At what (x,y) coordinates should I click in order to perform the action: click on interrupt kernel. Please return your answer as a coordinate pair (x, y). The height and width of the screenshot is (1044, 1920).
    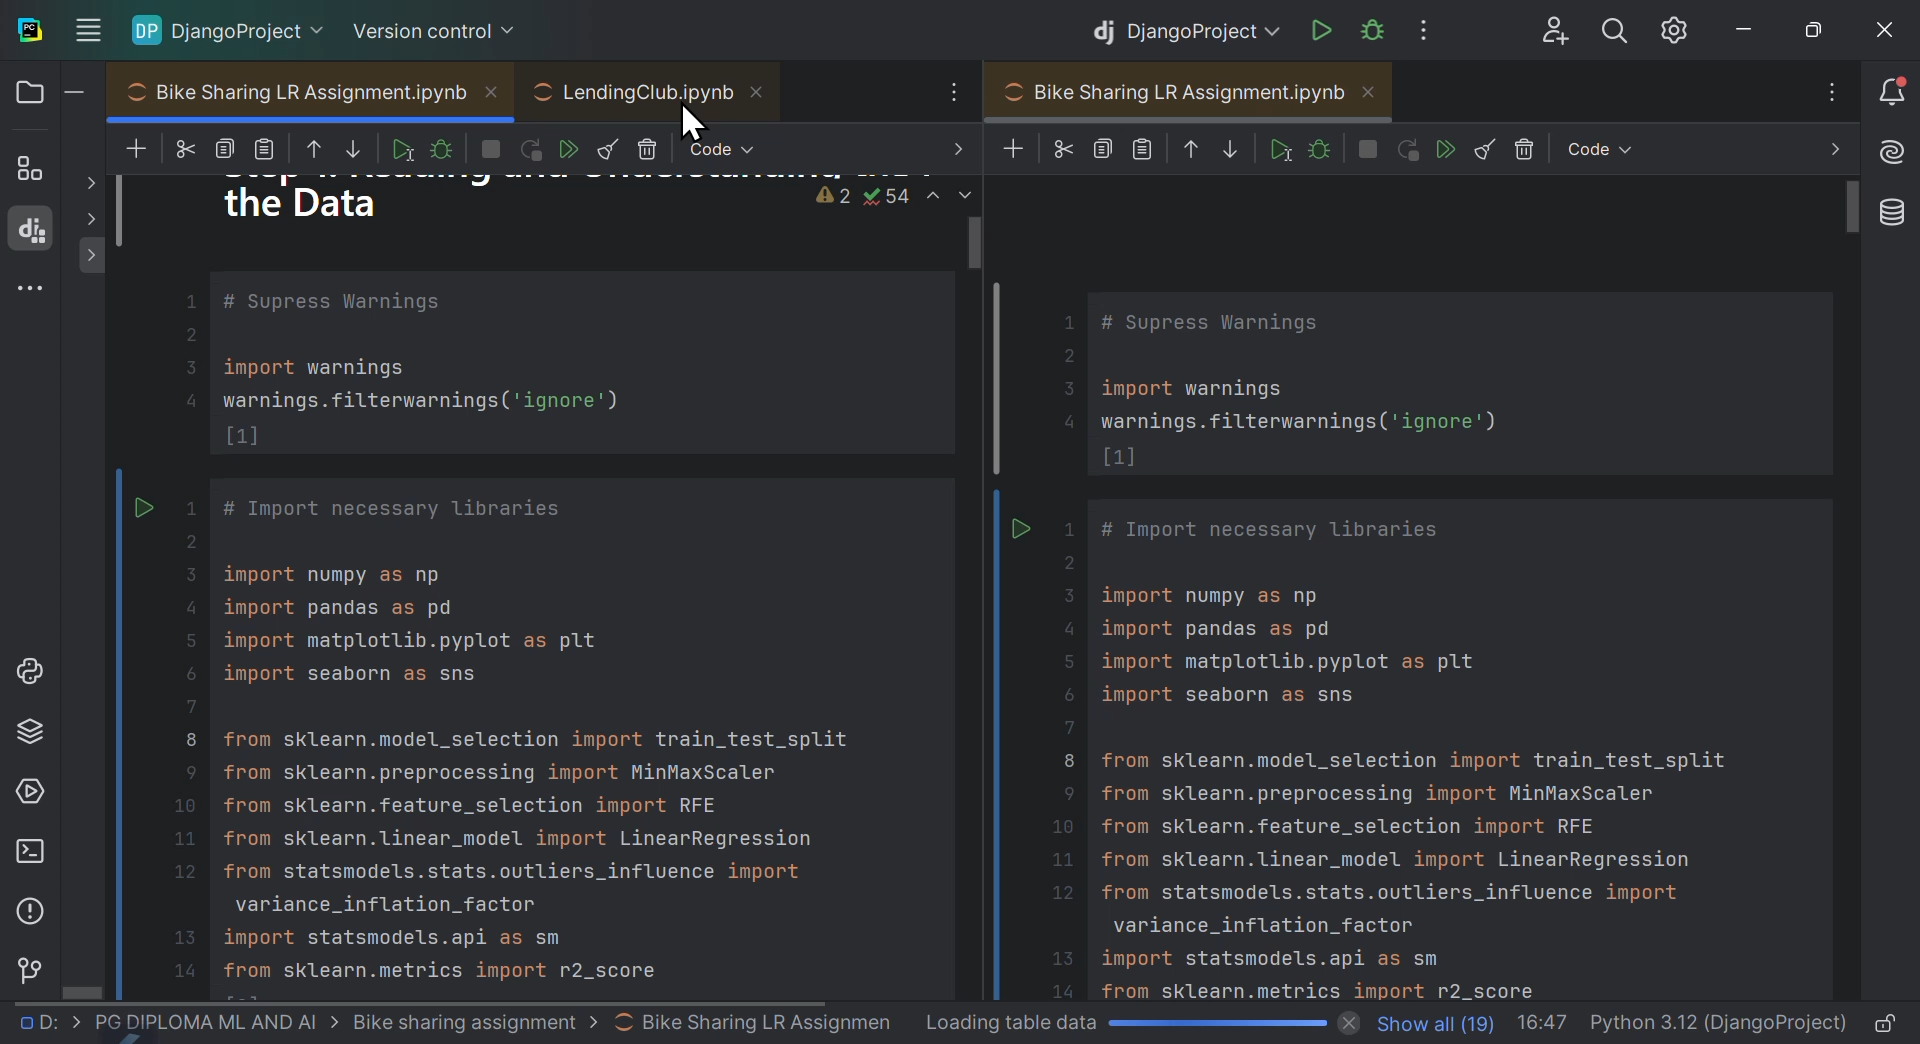
    Looking at the image, I should click on (1370, 148).